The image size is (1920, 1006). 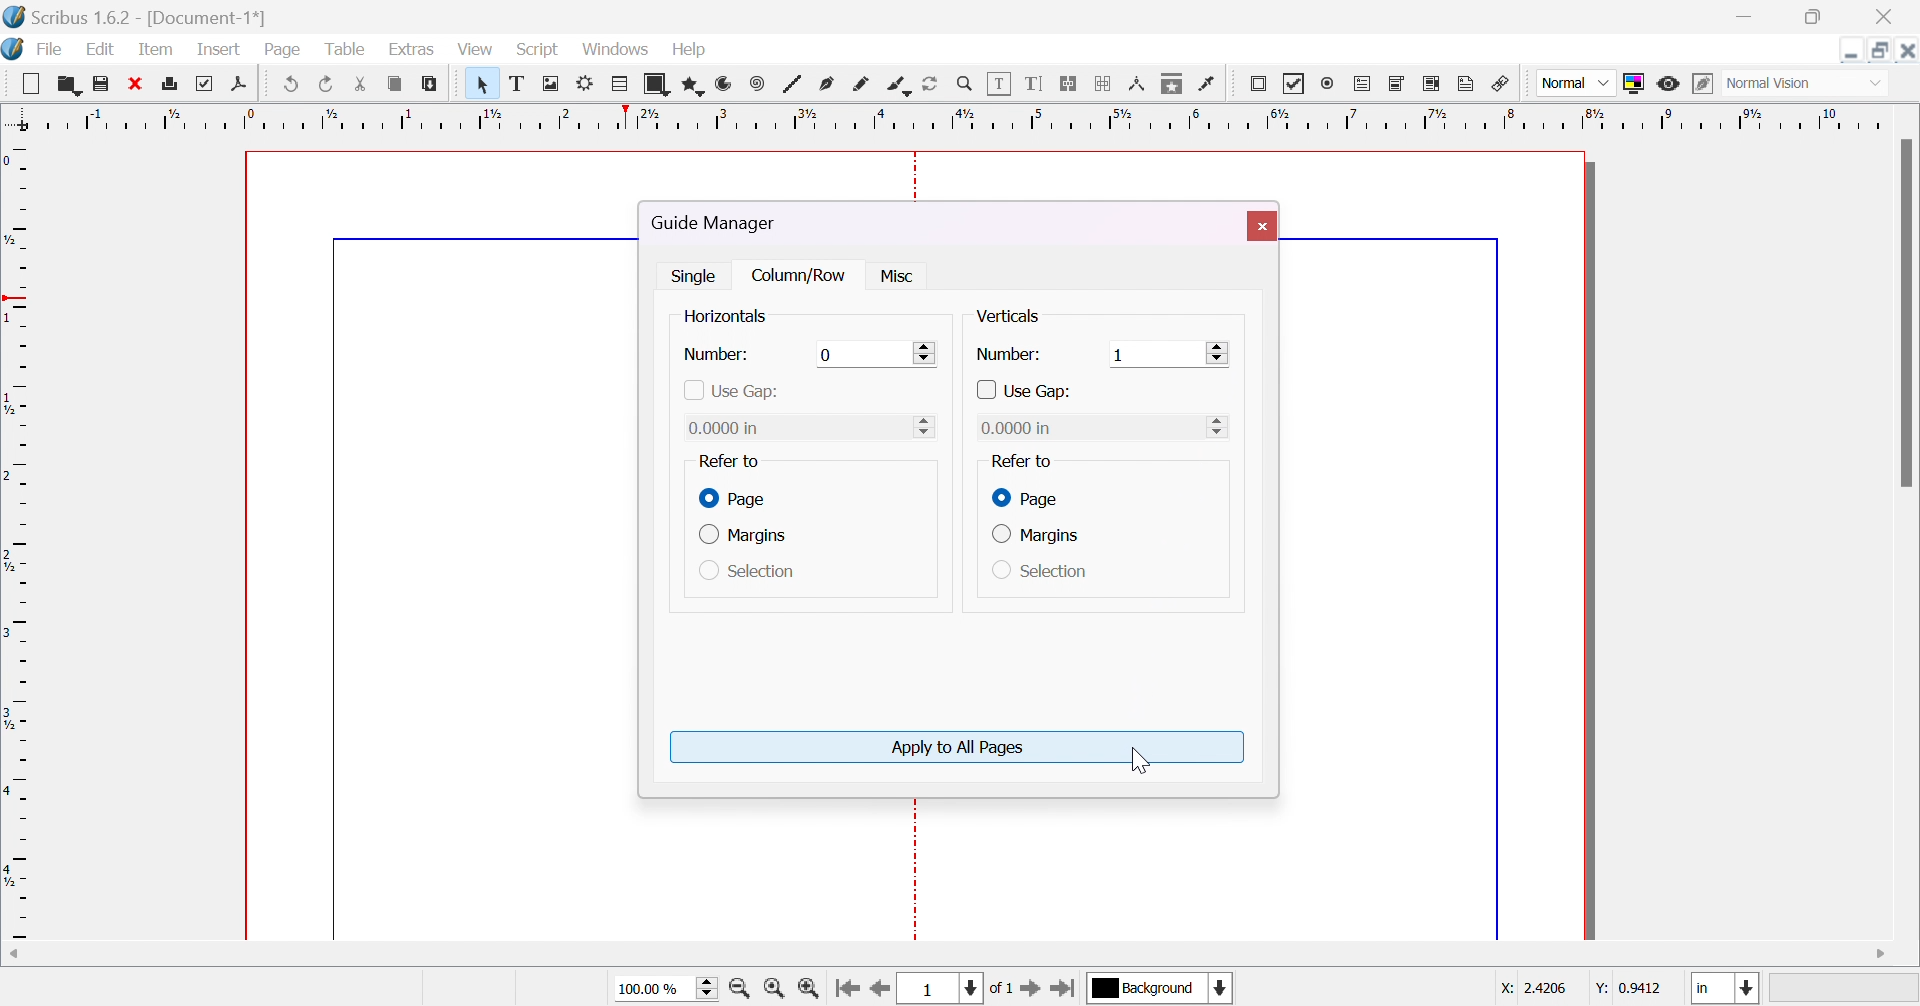 I want to click on page, so click(x=736, y=499).